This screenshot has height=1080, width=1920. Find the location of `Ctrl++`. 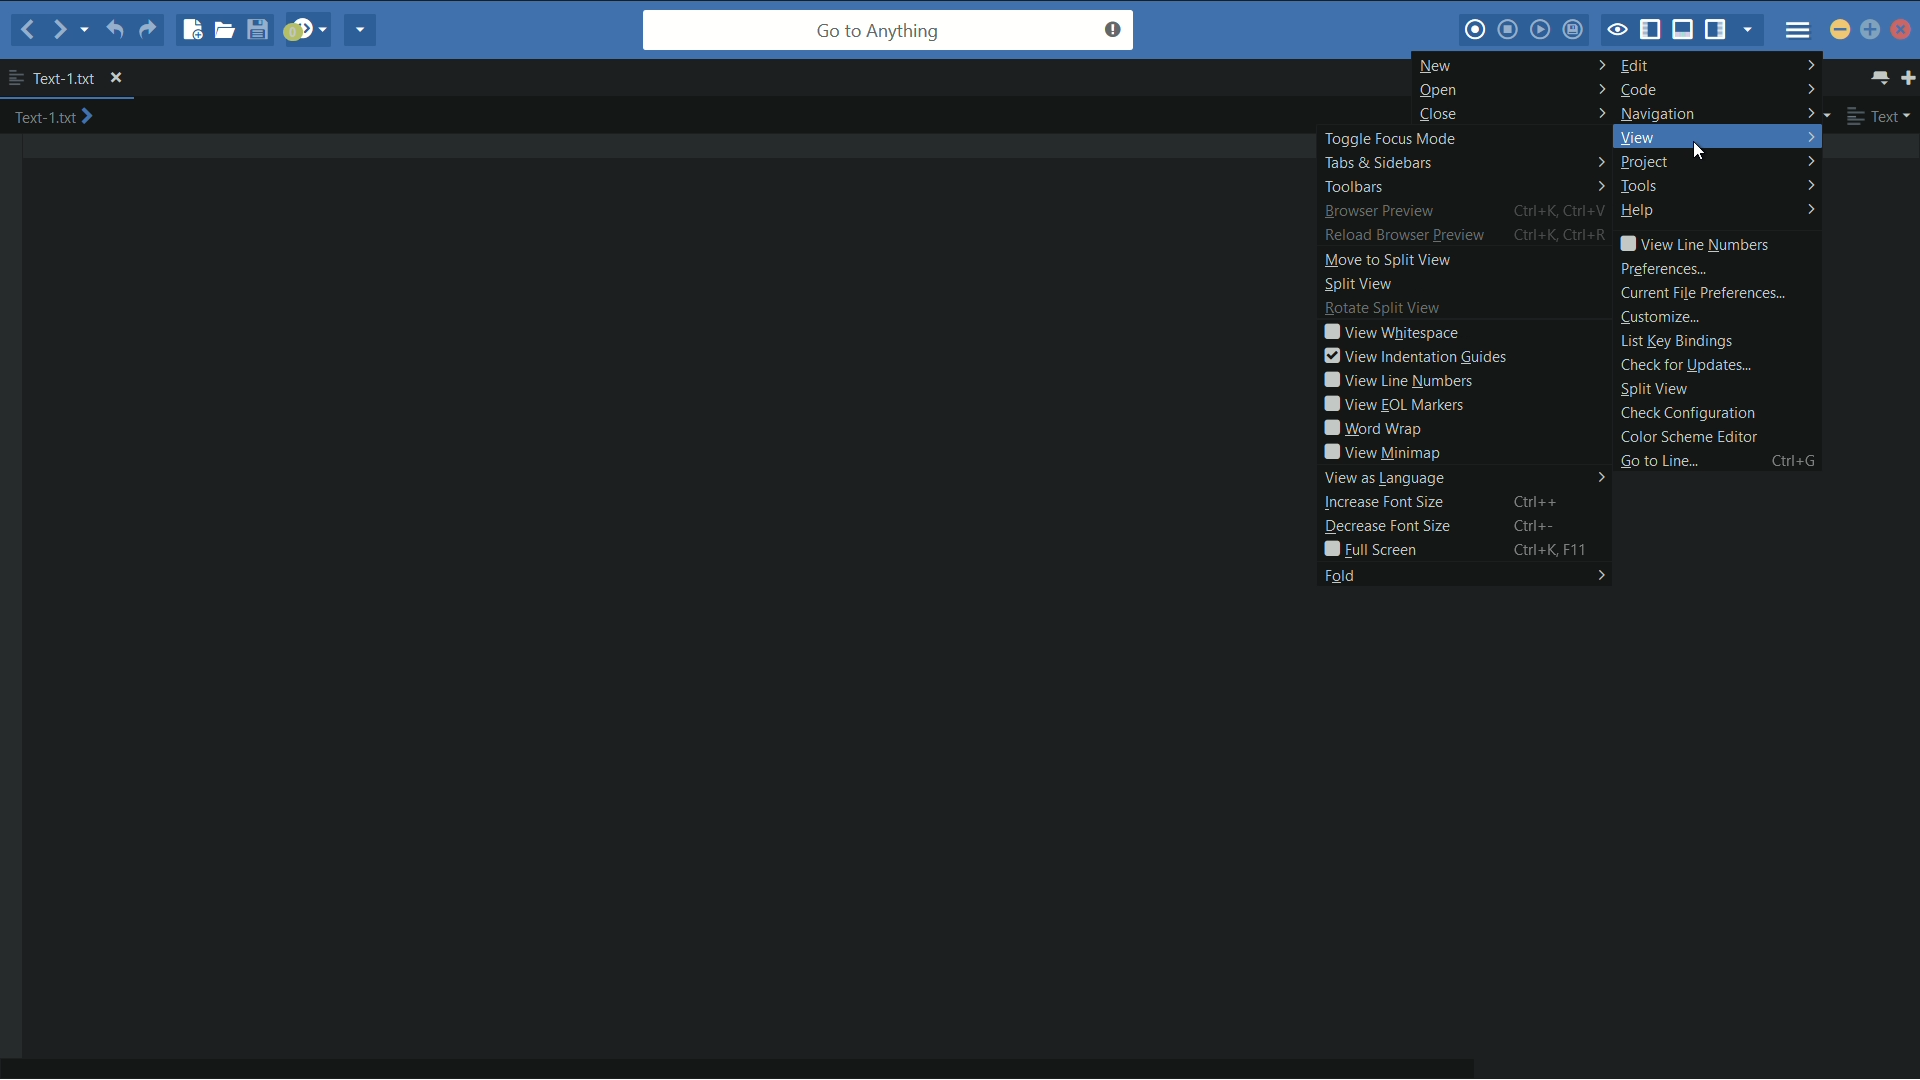

Ctrl++ is located at coordinates (1527, 500).